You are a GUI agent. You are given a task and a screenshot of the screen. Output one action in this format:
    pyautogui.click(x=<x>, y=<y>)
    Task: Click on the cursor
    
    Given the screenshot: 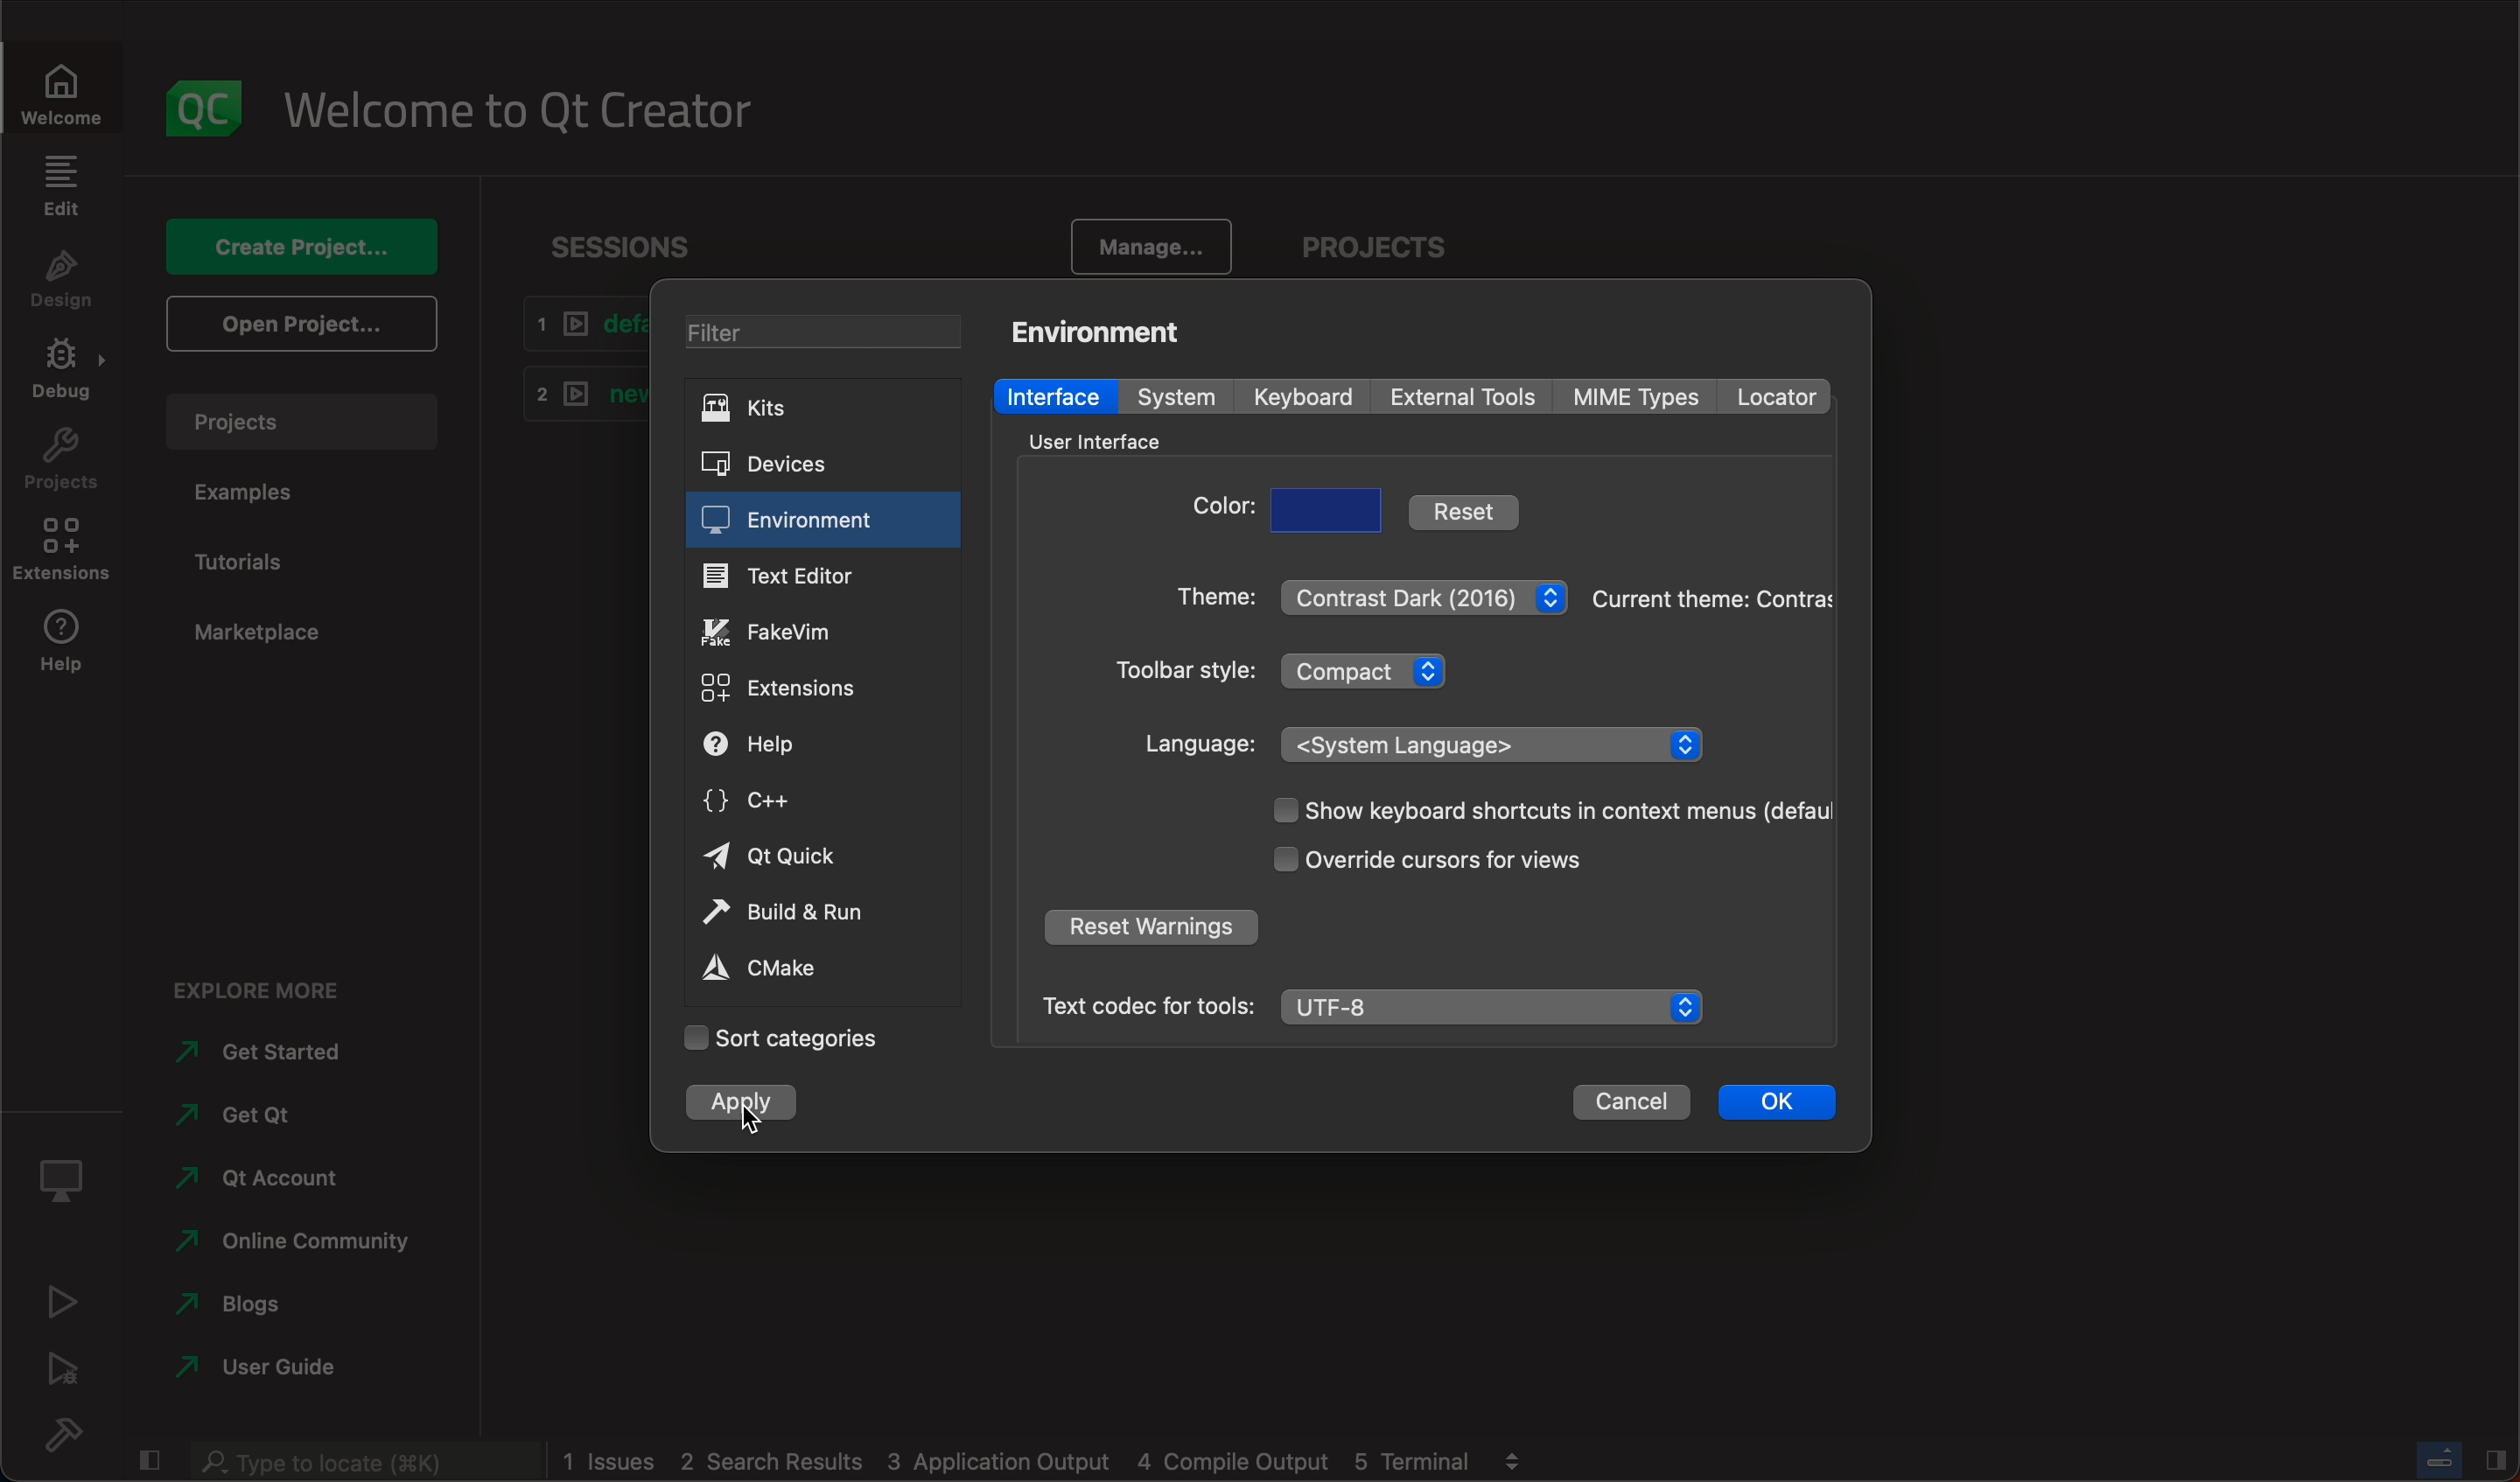 What is the action you would take?
    pyautogui.click(x=1465, y=859)
    